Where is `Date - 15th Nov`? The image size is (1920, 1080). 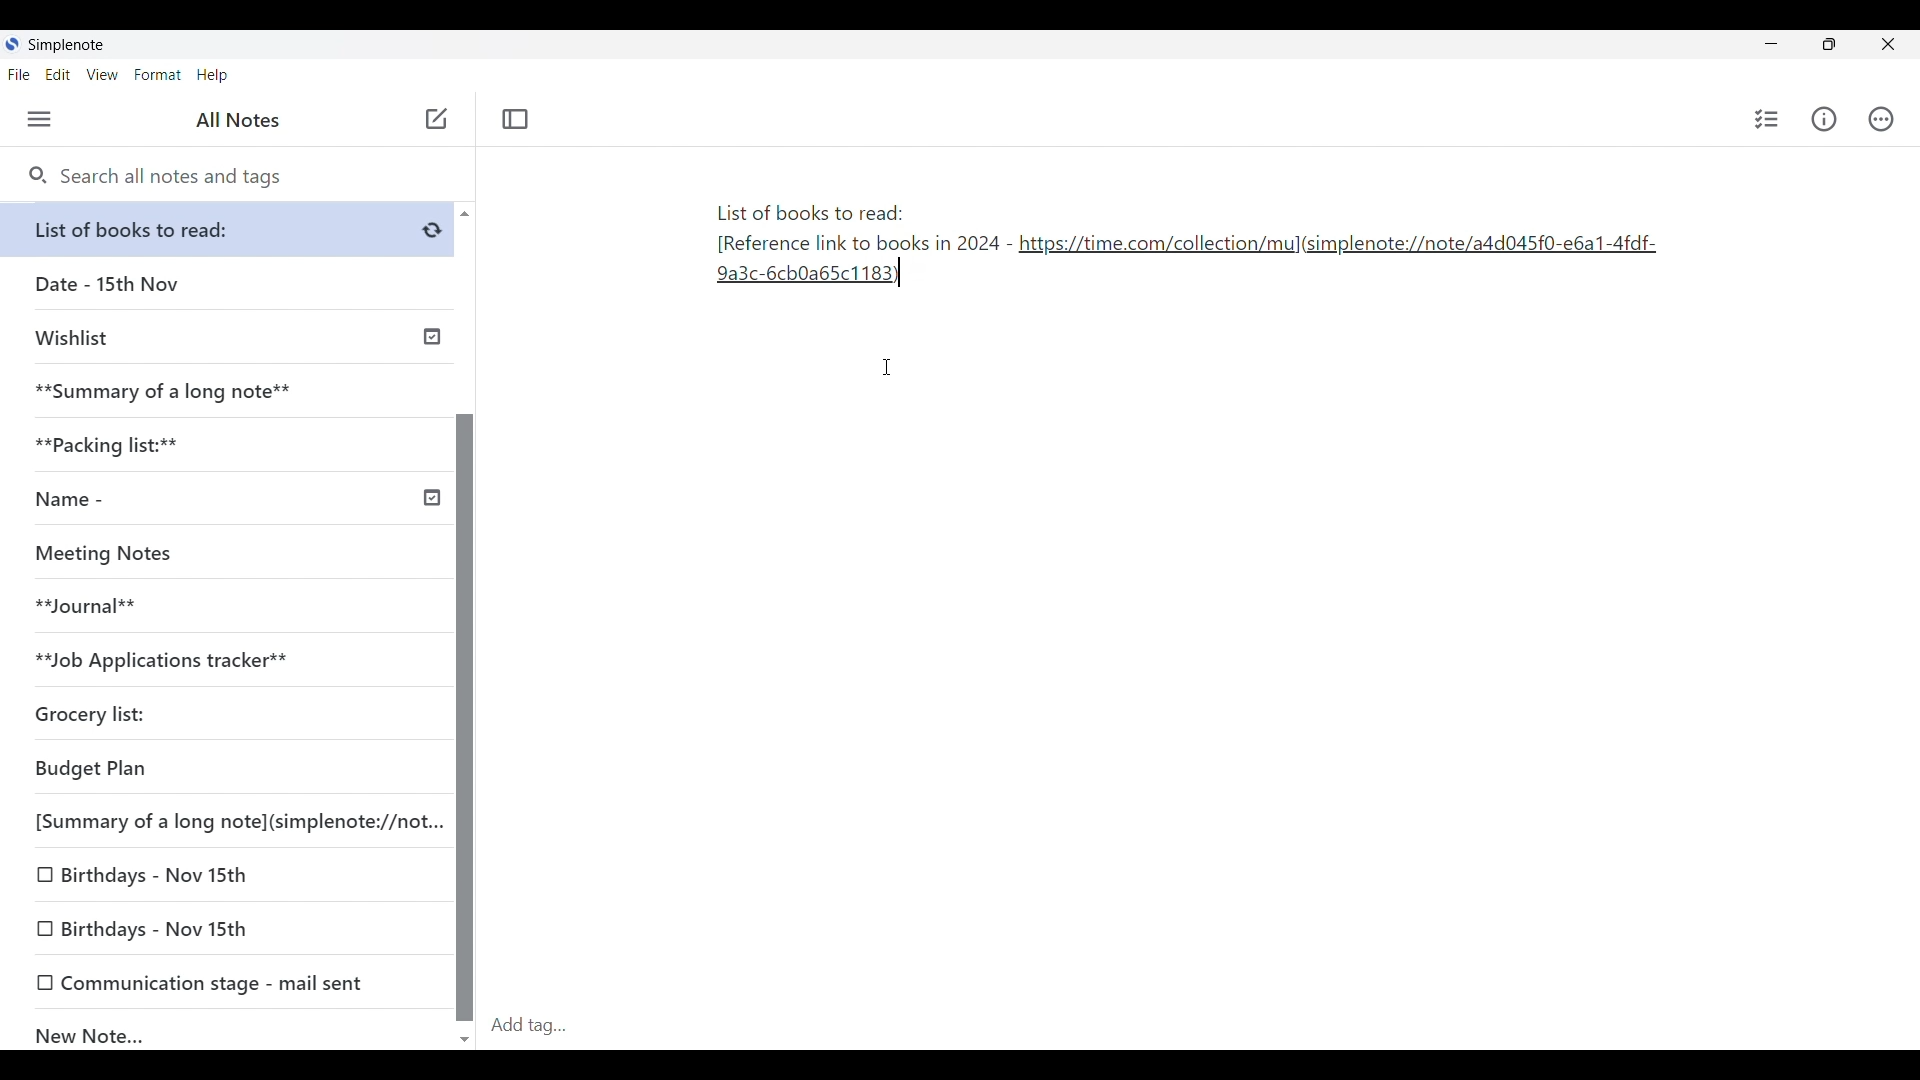
Date - 15th Nov is located at coordinates (228, 284).